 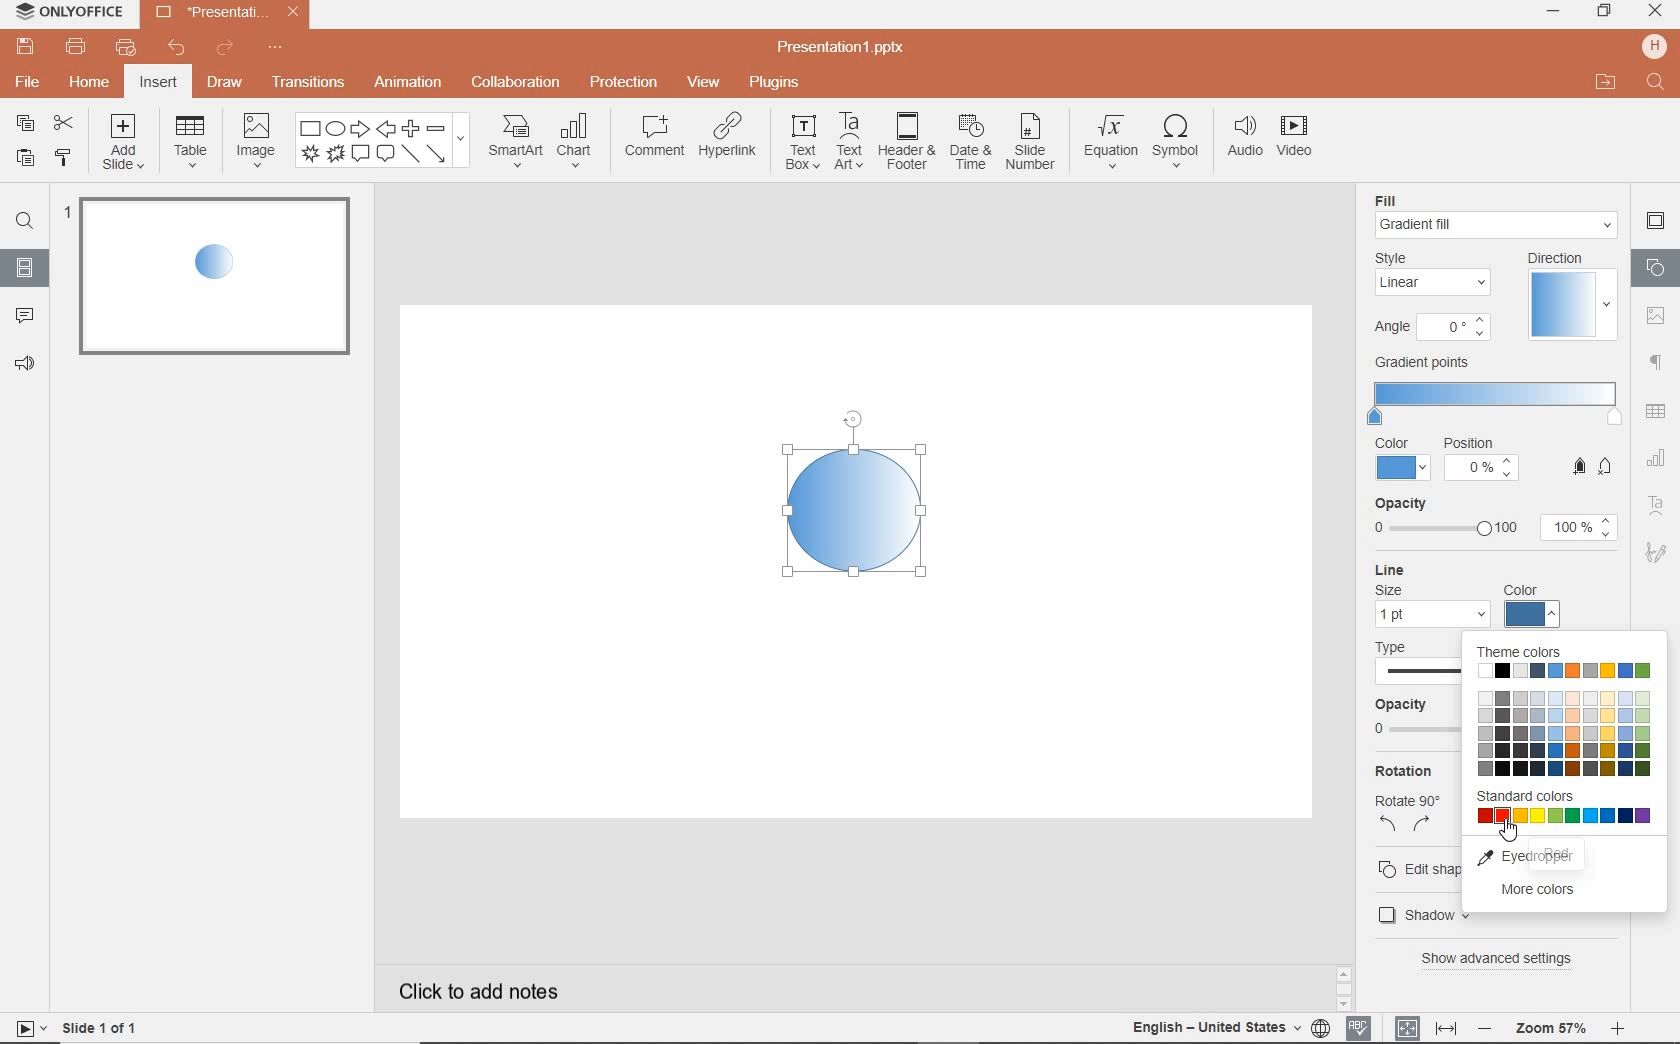 I want to click on theme colors, so click(x=1567, y=671).